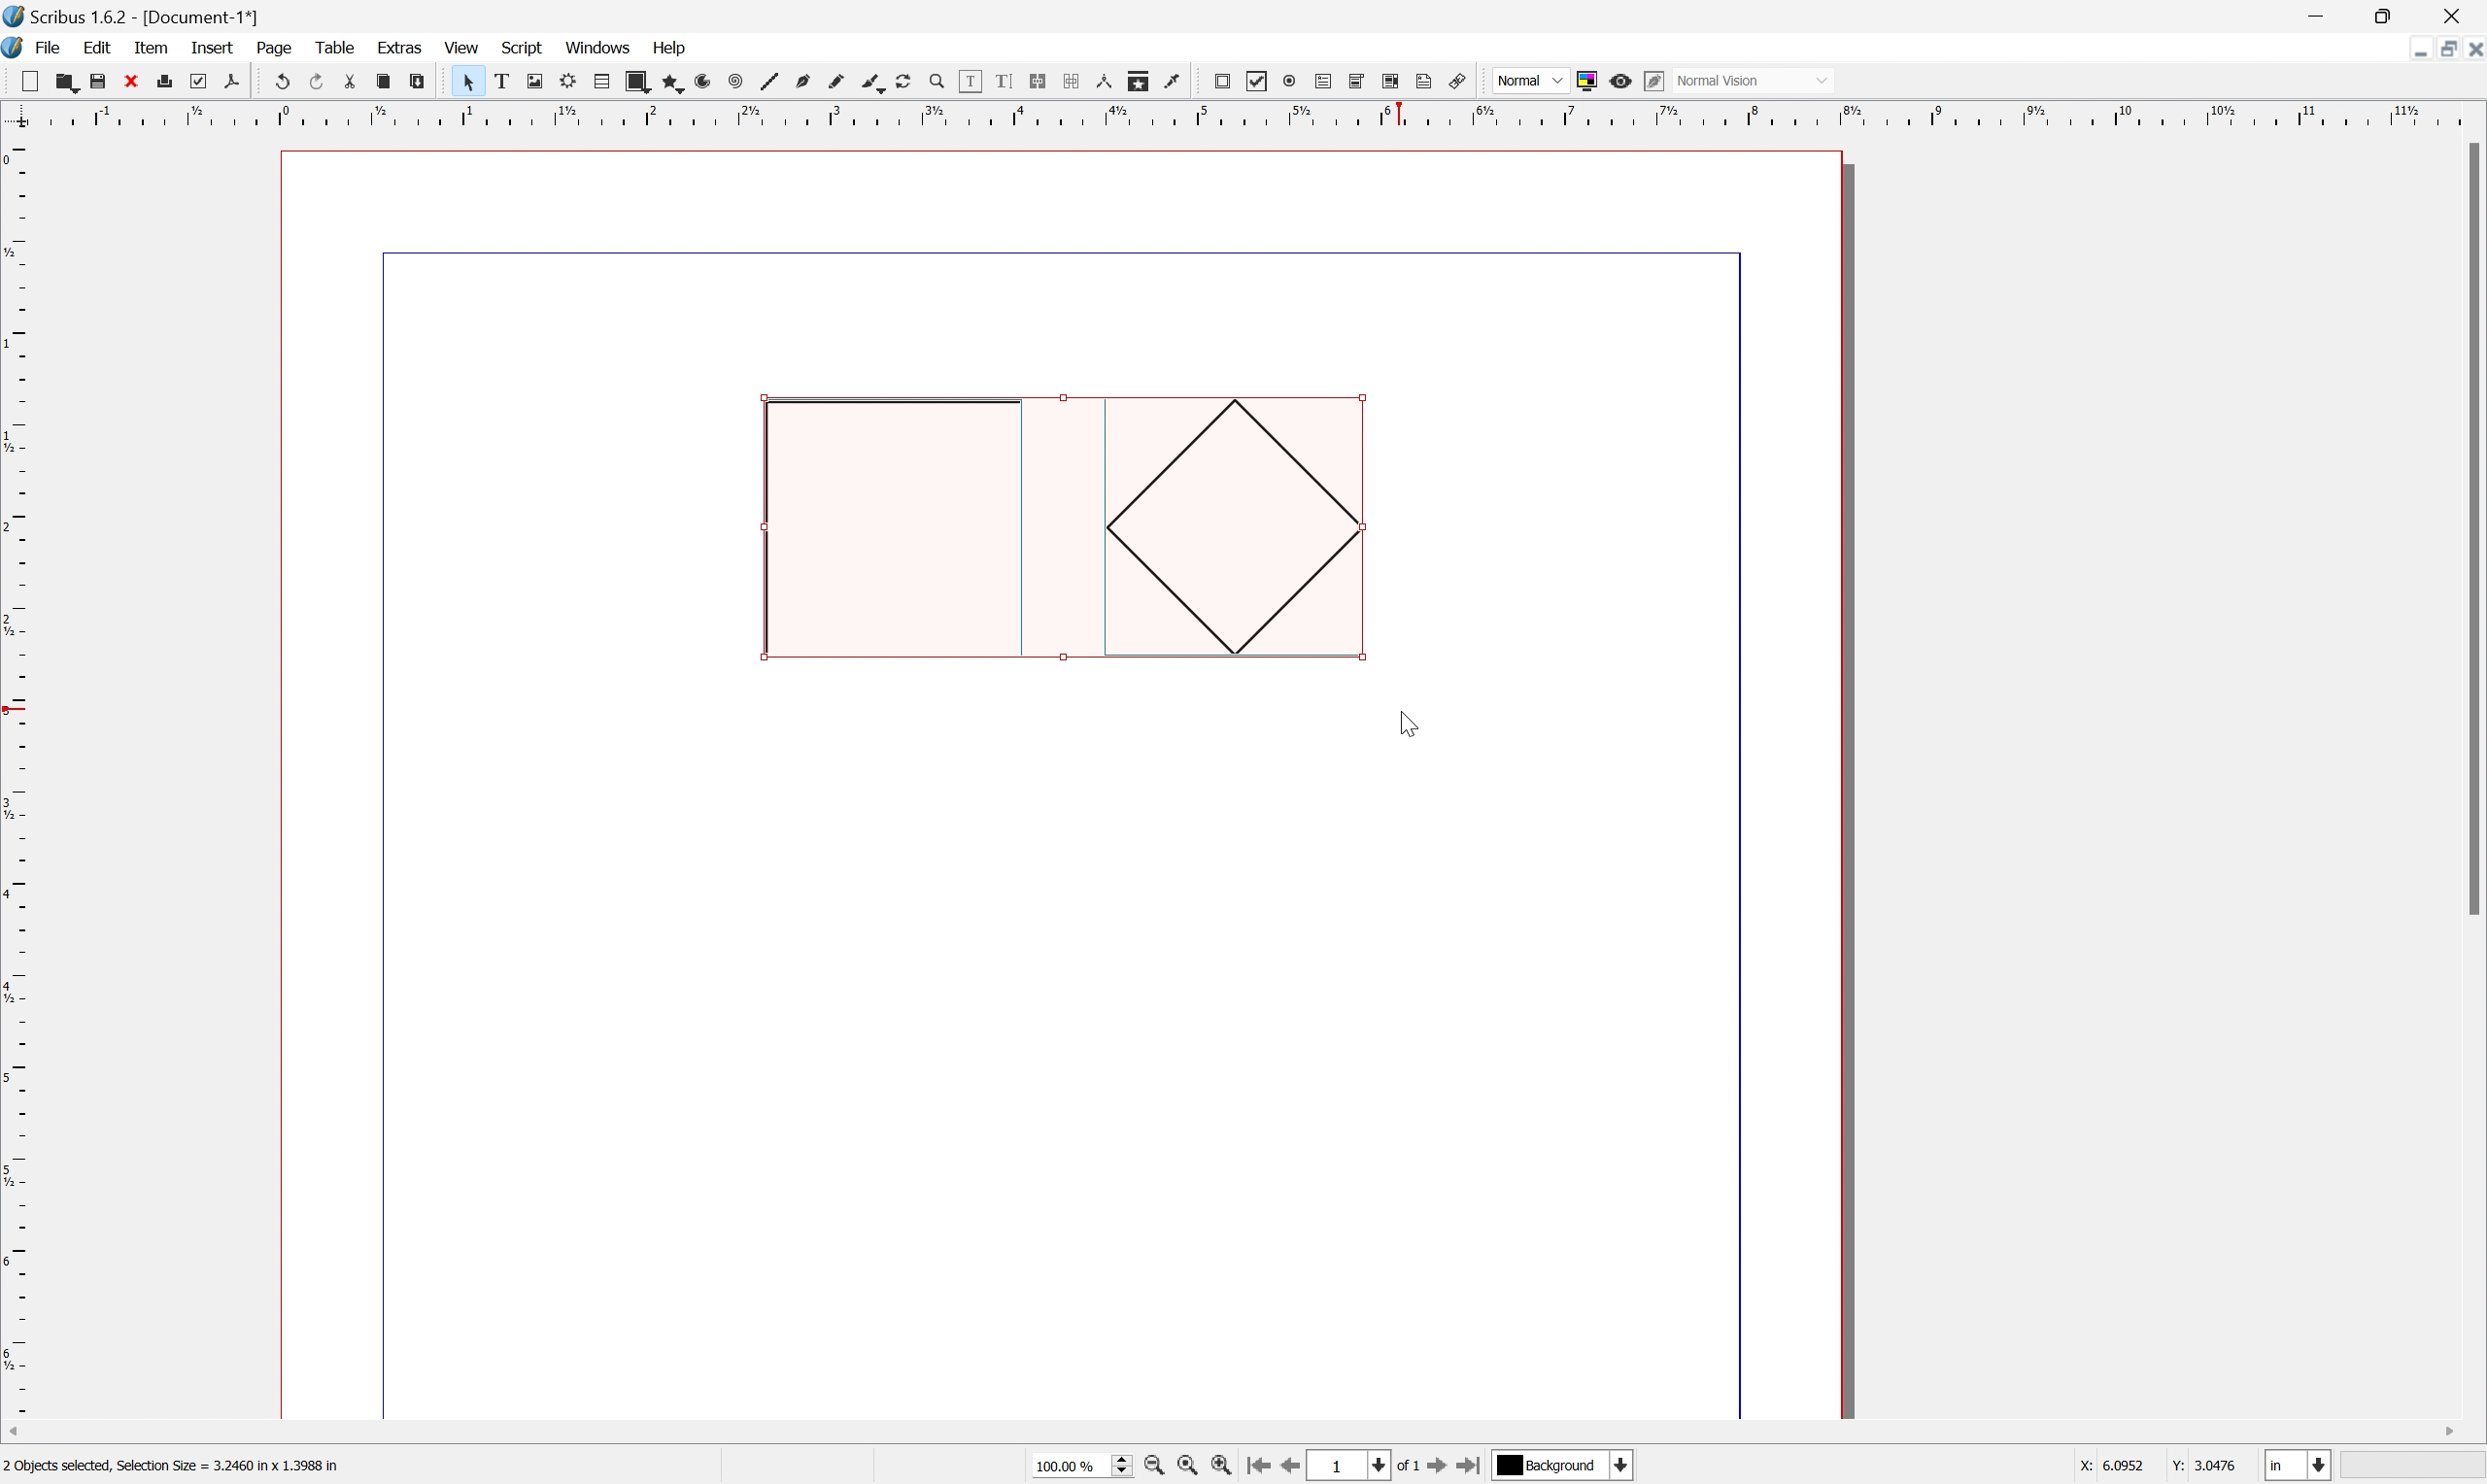  I want to click on measurements, so click(1102, 82).